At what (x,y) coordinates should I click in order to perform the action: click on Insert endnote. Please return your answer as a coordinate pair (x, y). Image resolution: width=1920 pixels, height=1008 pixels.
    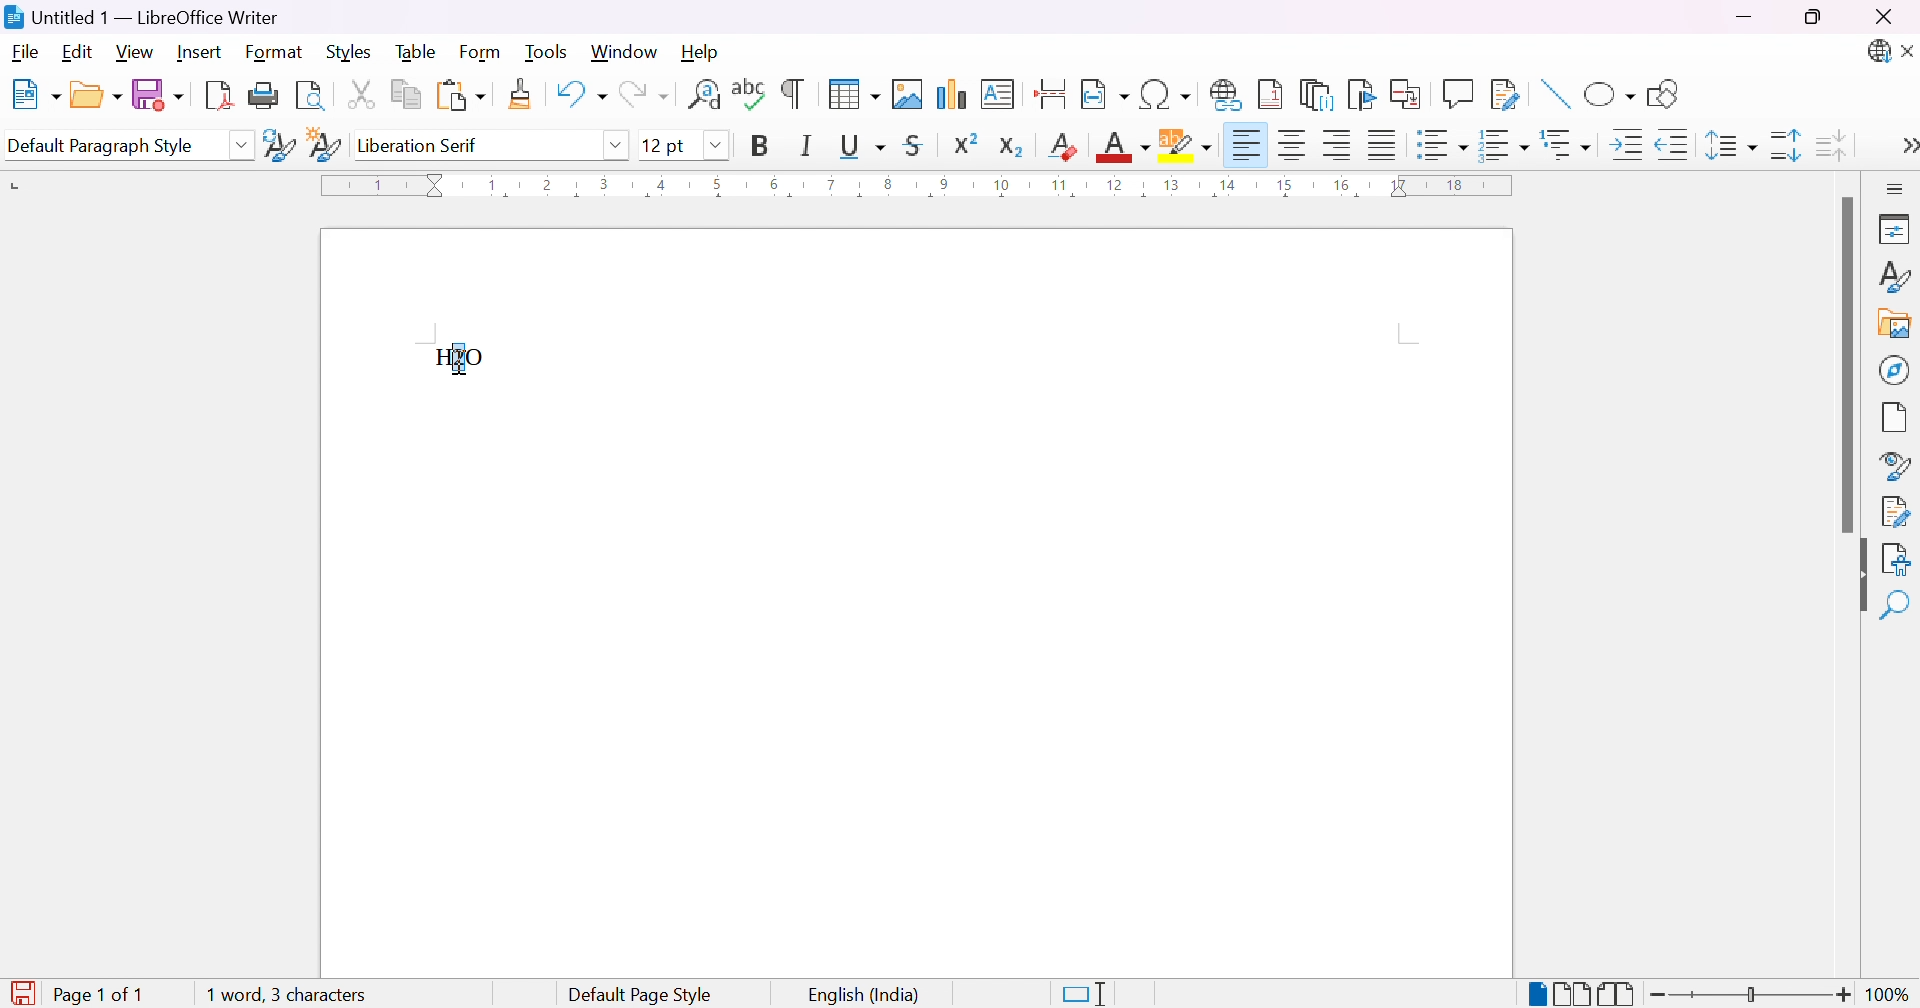
    Looking at the image, I should click on (1317, 95).